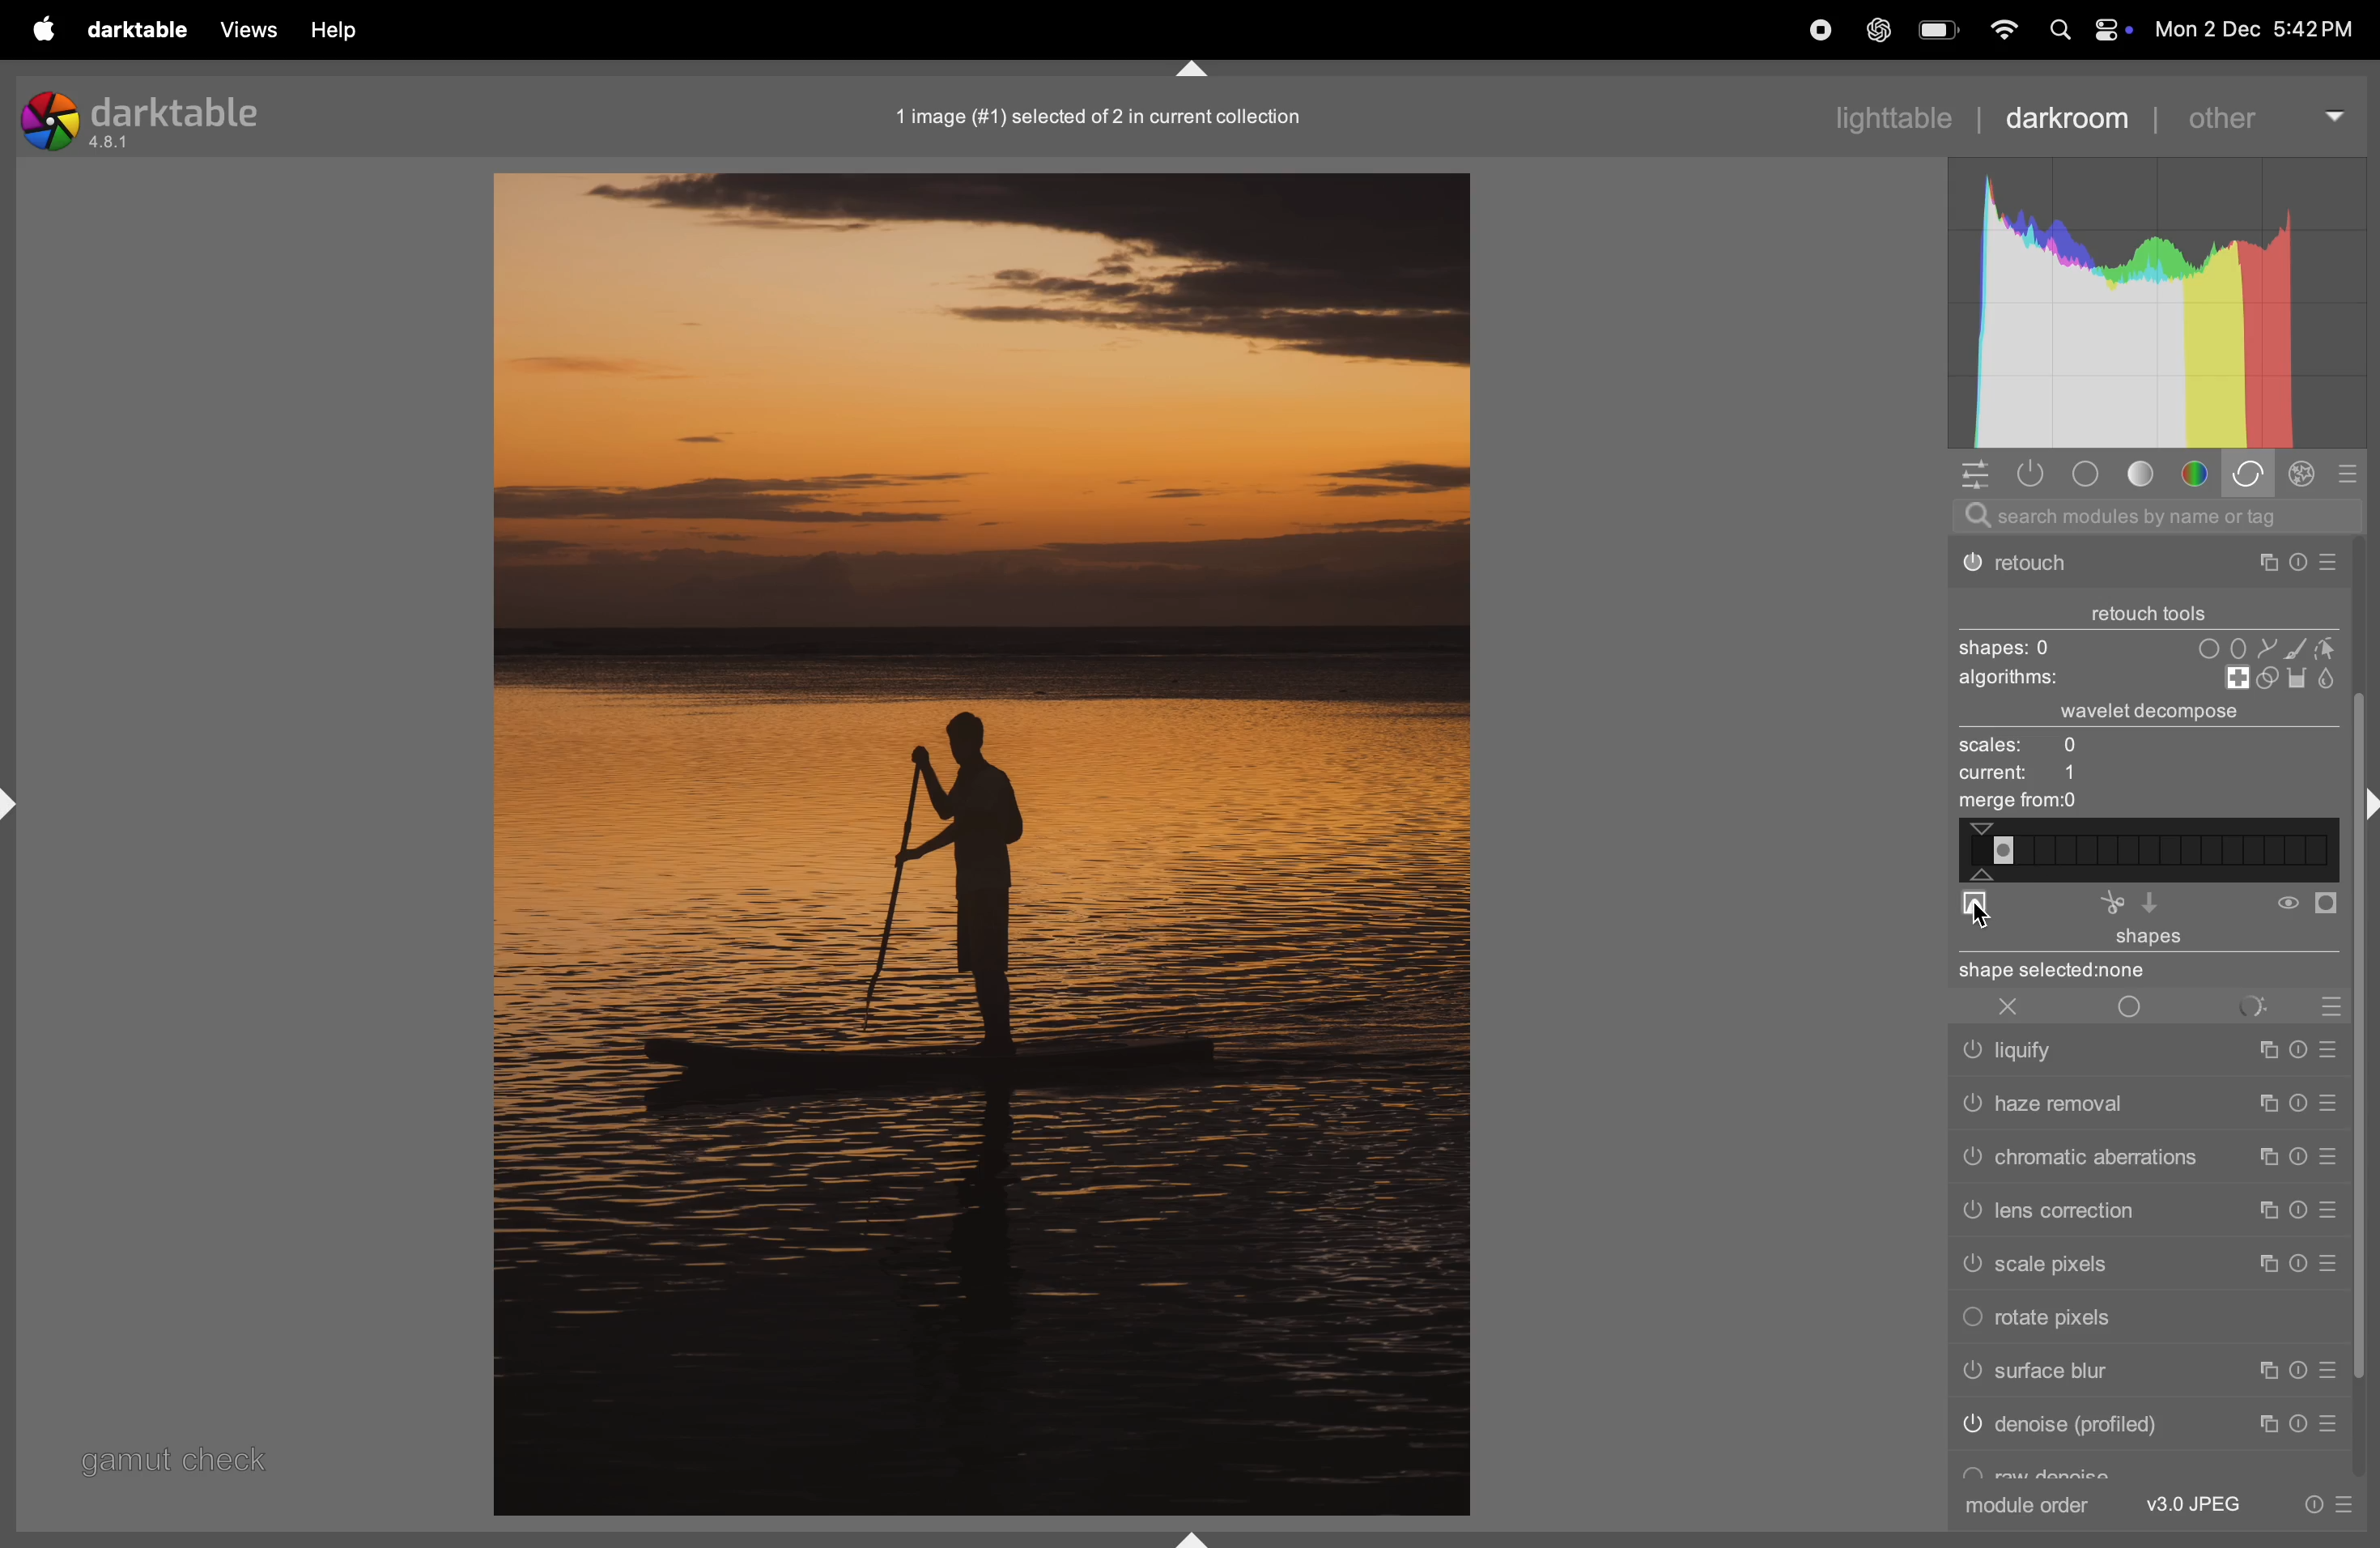  I want to click on scales, so click(2055, 746).